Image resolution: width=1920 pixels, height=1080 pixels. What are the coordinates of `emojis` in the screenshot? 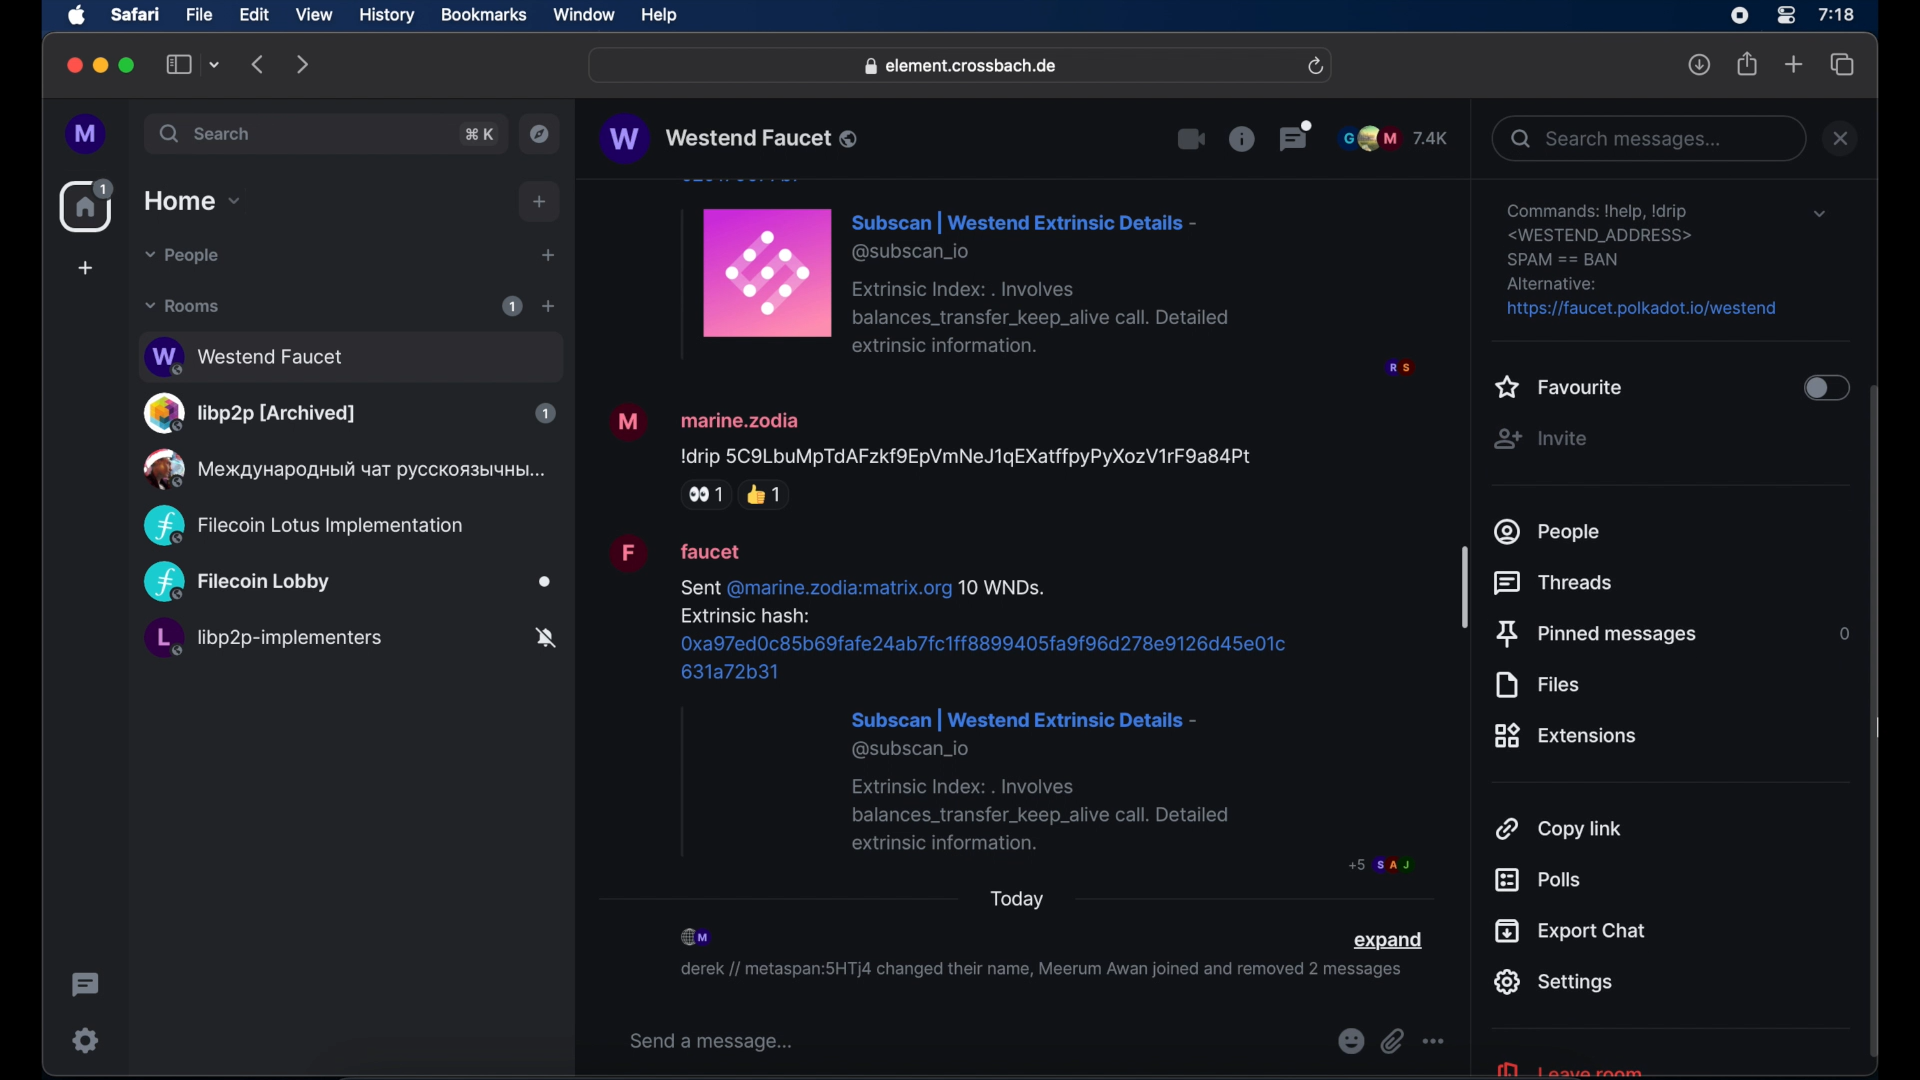 It's located at (1349, 1042).